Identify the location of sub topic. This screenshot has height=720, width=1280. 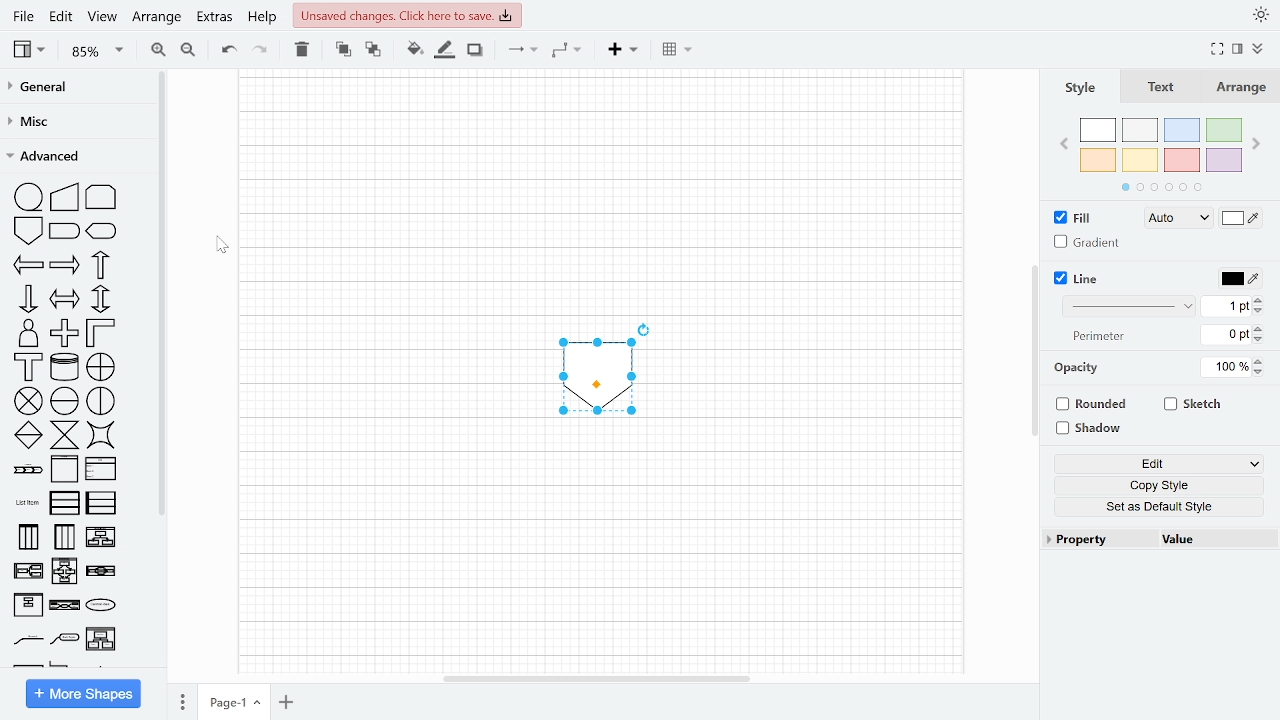
(26, 640).